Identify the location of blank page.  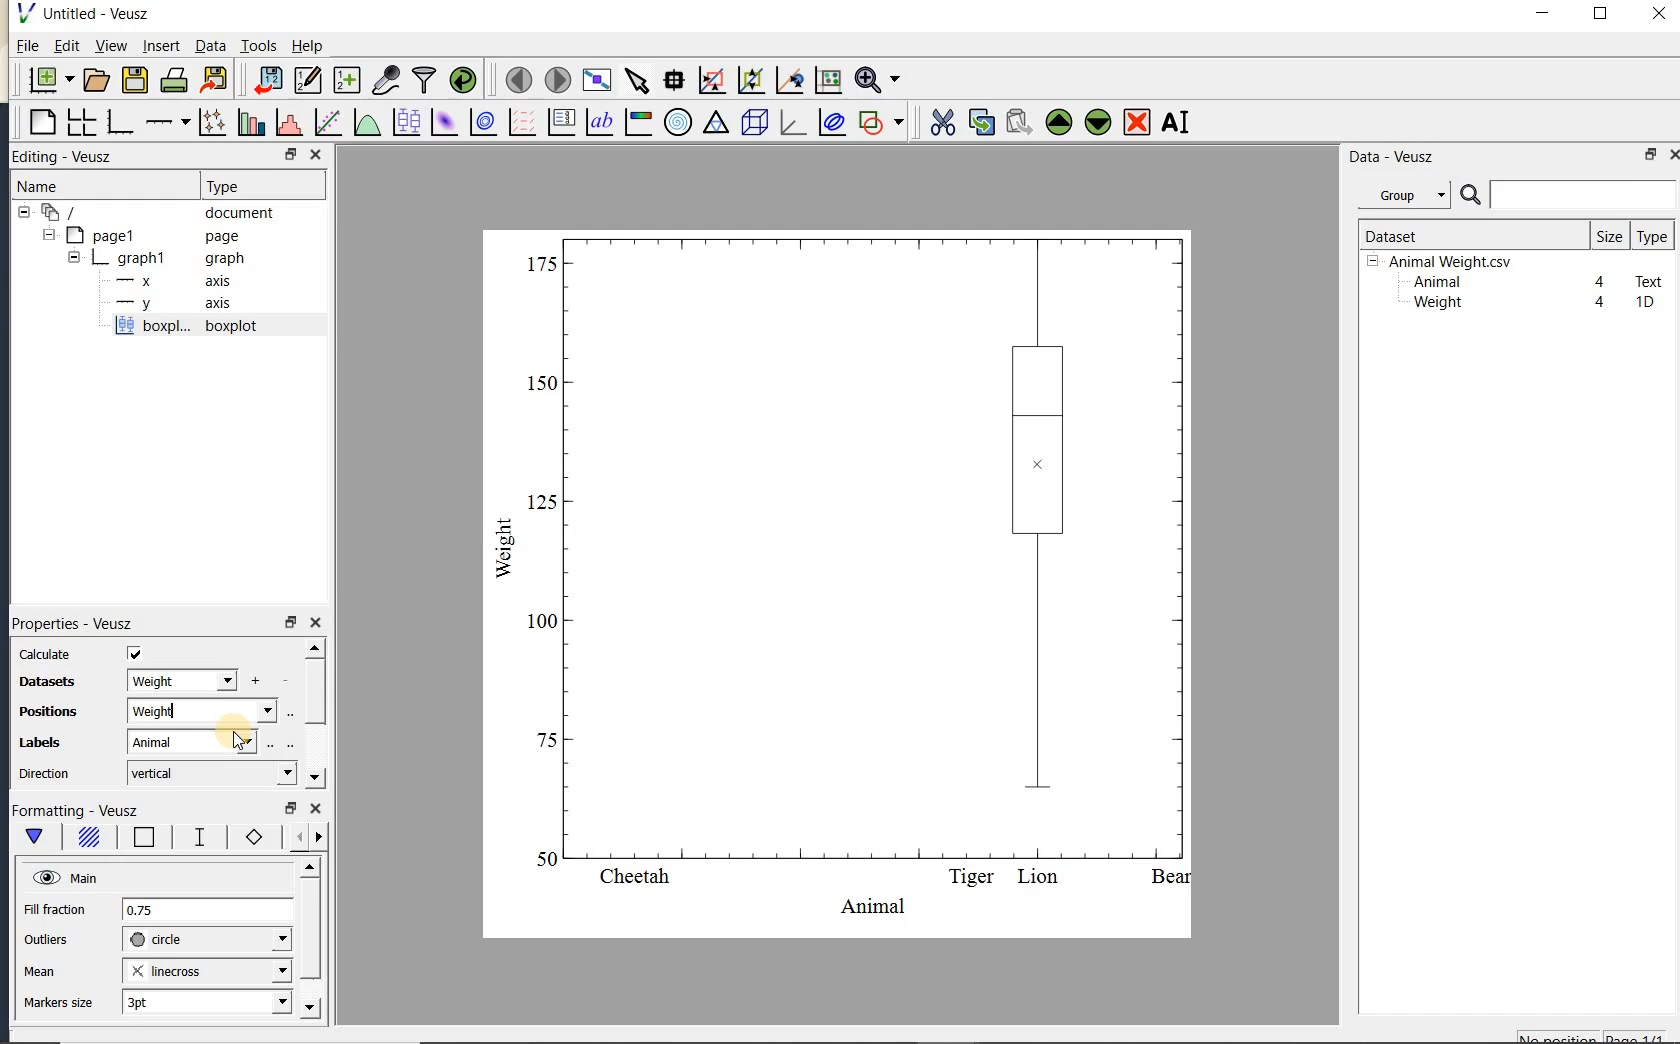
(40, 123).